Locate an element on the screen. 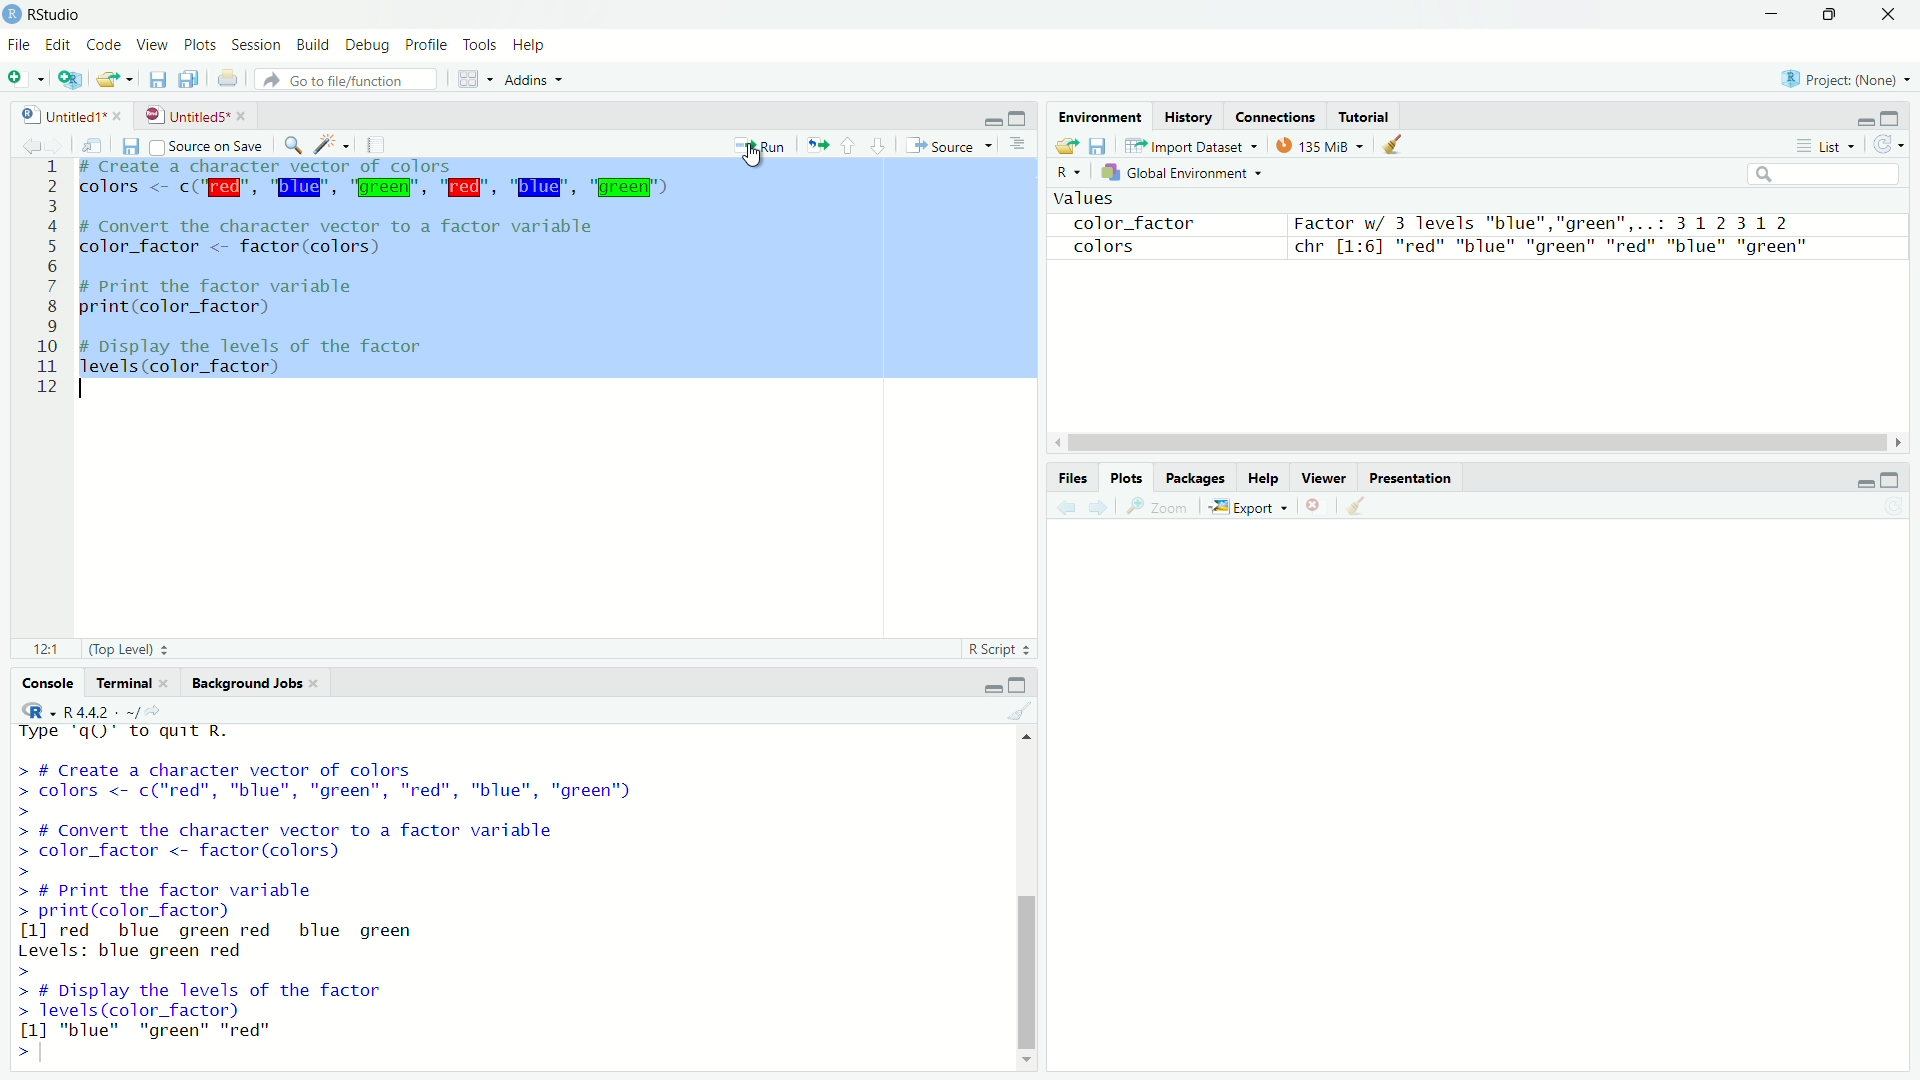 Image resolution: width=1920 pixels, height=1080 pixels. edit is located at coordinates (58, 45).